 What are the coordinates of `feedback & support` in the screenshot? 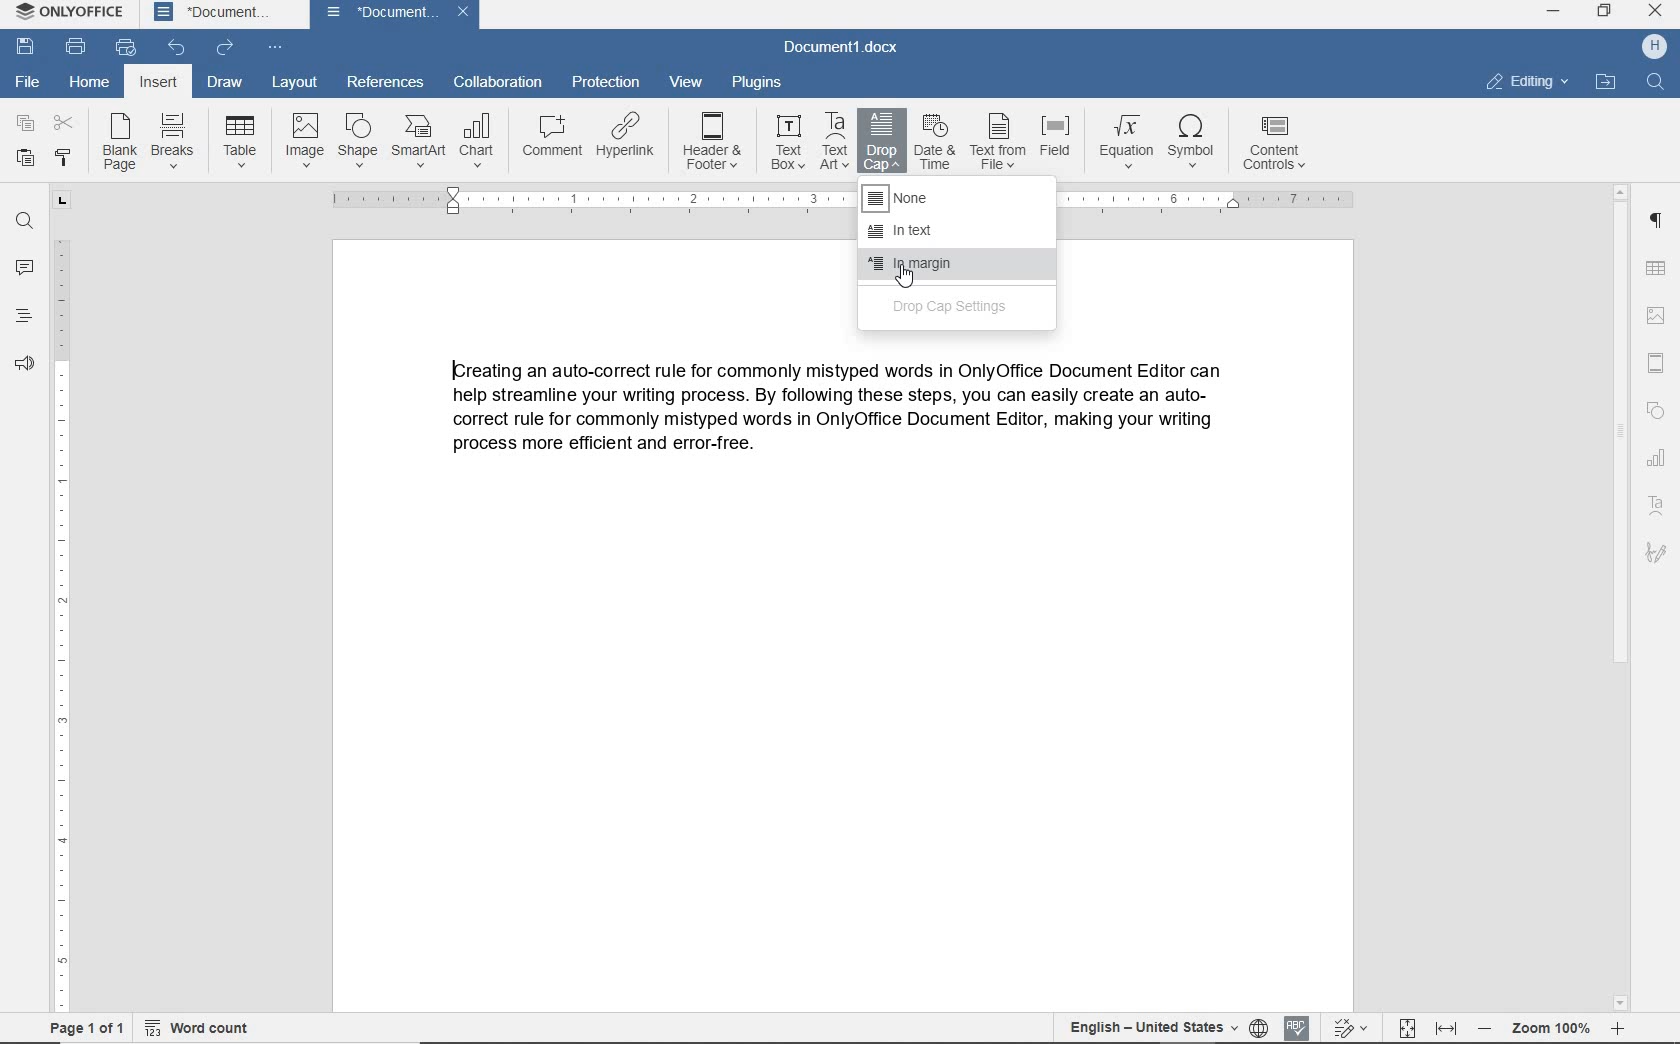 It's located at (25, 365).